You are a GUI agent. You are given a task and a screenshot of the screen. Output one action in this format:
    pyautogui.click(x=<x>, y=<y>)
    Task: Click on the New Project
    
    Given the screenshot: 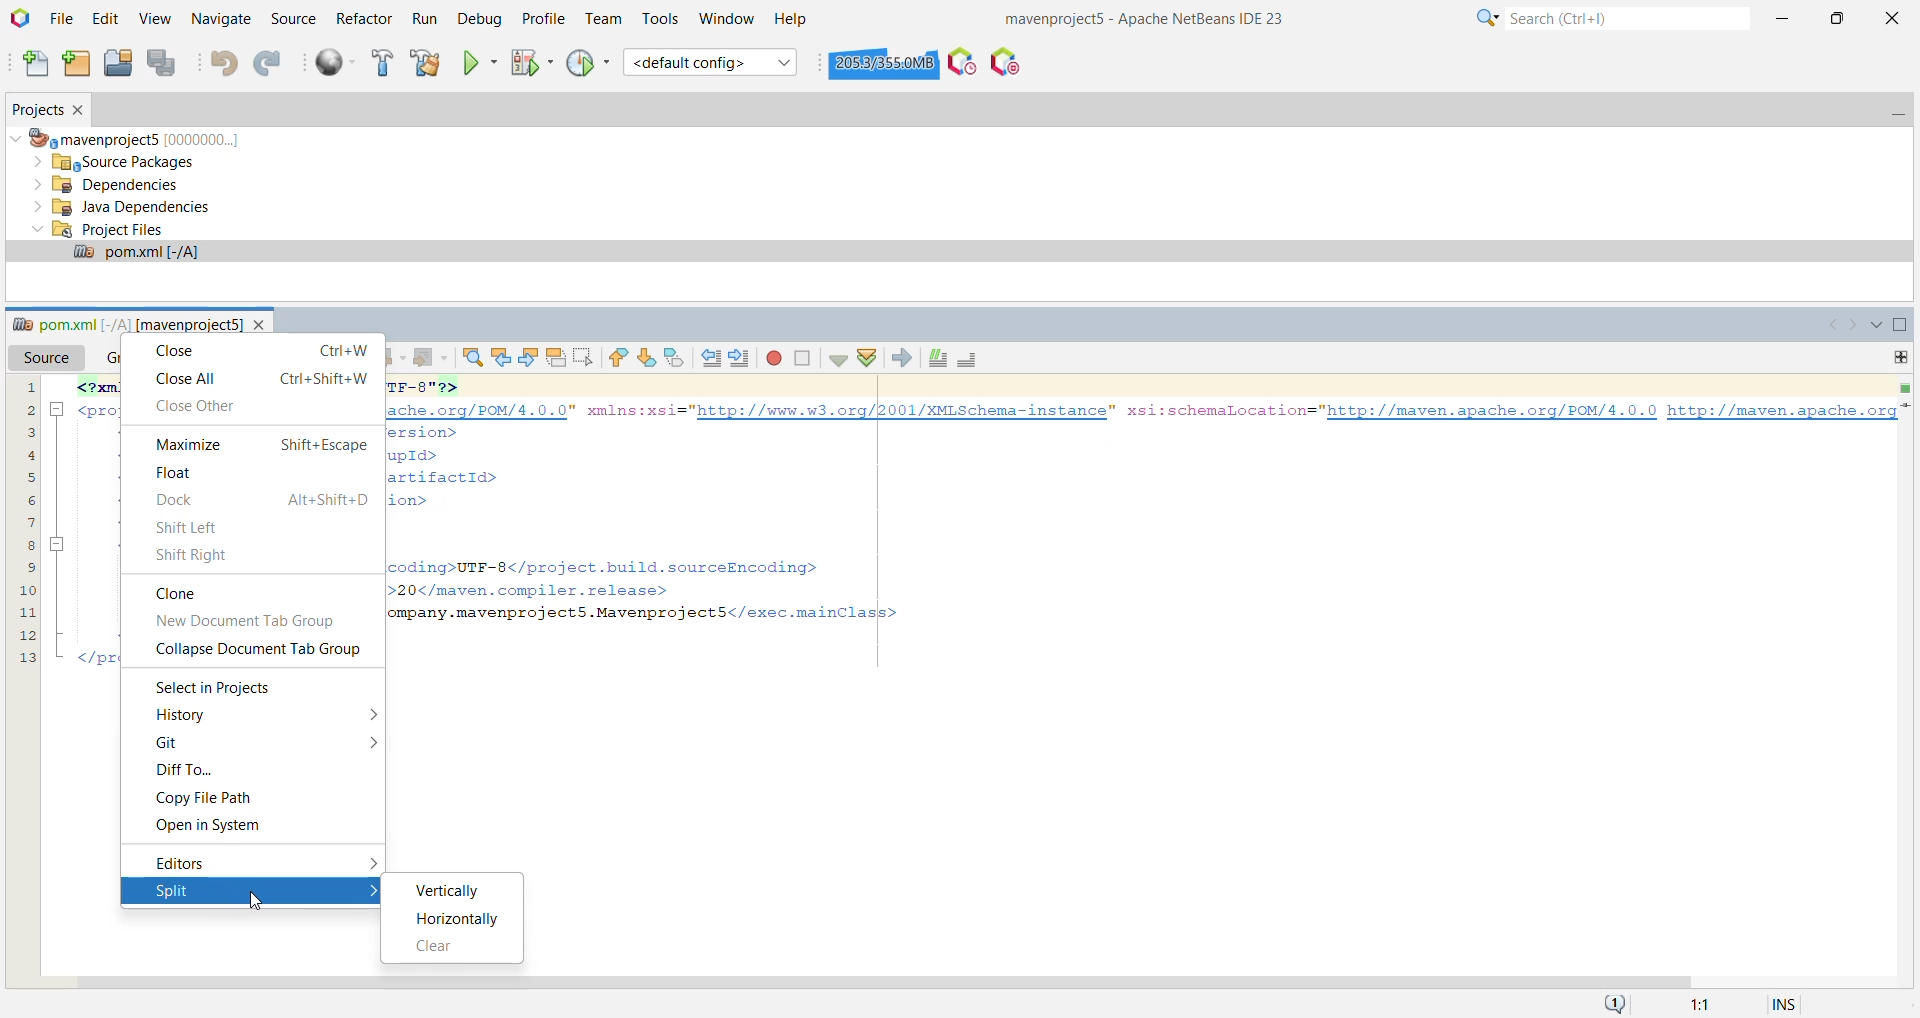 What is the action you would take?
    pyautogui.click(x=78, y=64)
    